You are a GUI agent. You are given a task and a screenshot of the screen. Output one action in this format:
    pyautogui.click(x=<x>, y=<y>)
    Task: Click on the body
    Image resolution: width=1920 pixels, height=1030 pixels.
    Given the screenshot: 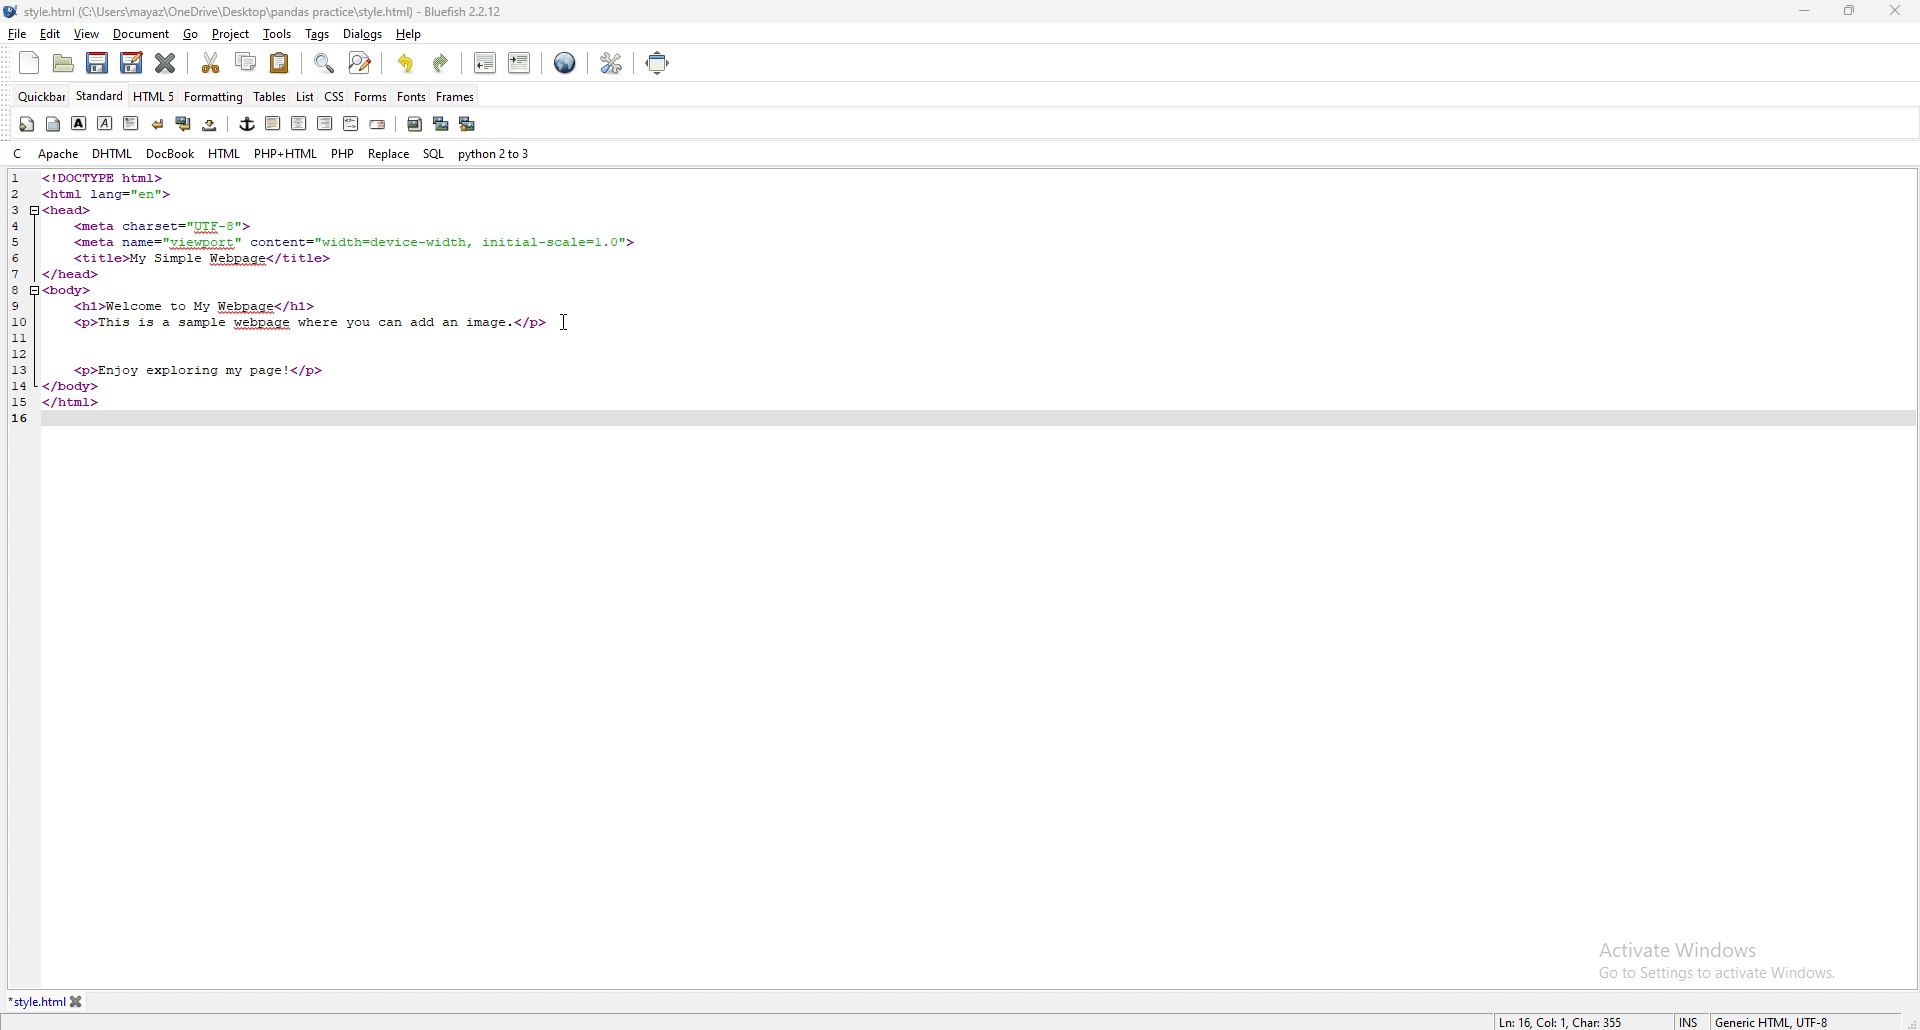 What is the action you would take?
    pyautogui.click(x=53, y=124)
    